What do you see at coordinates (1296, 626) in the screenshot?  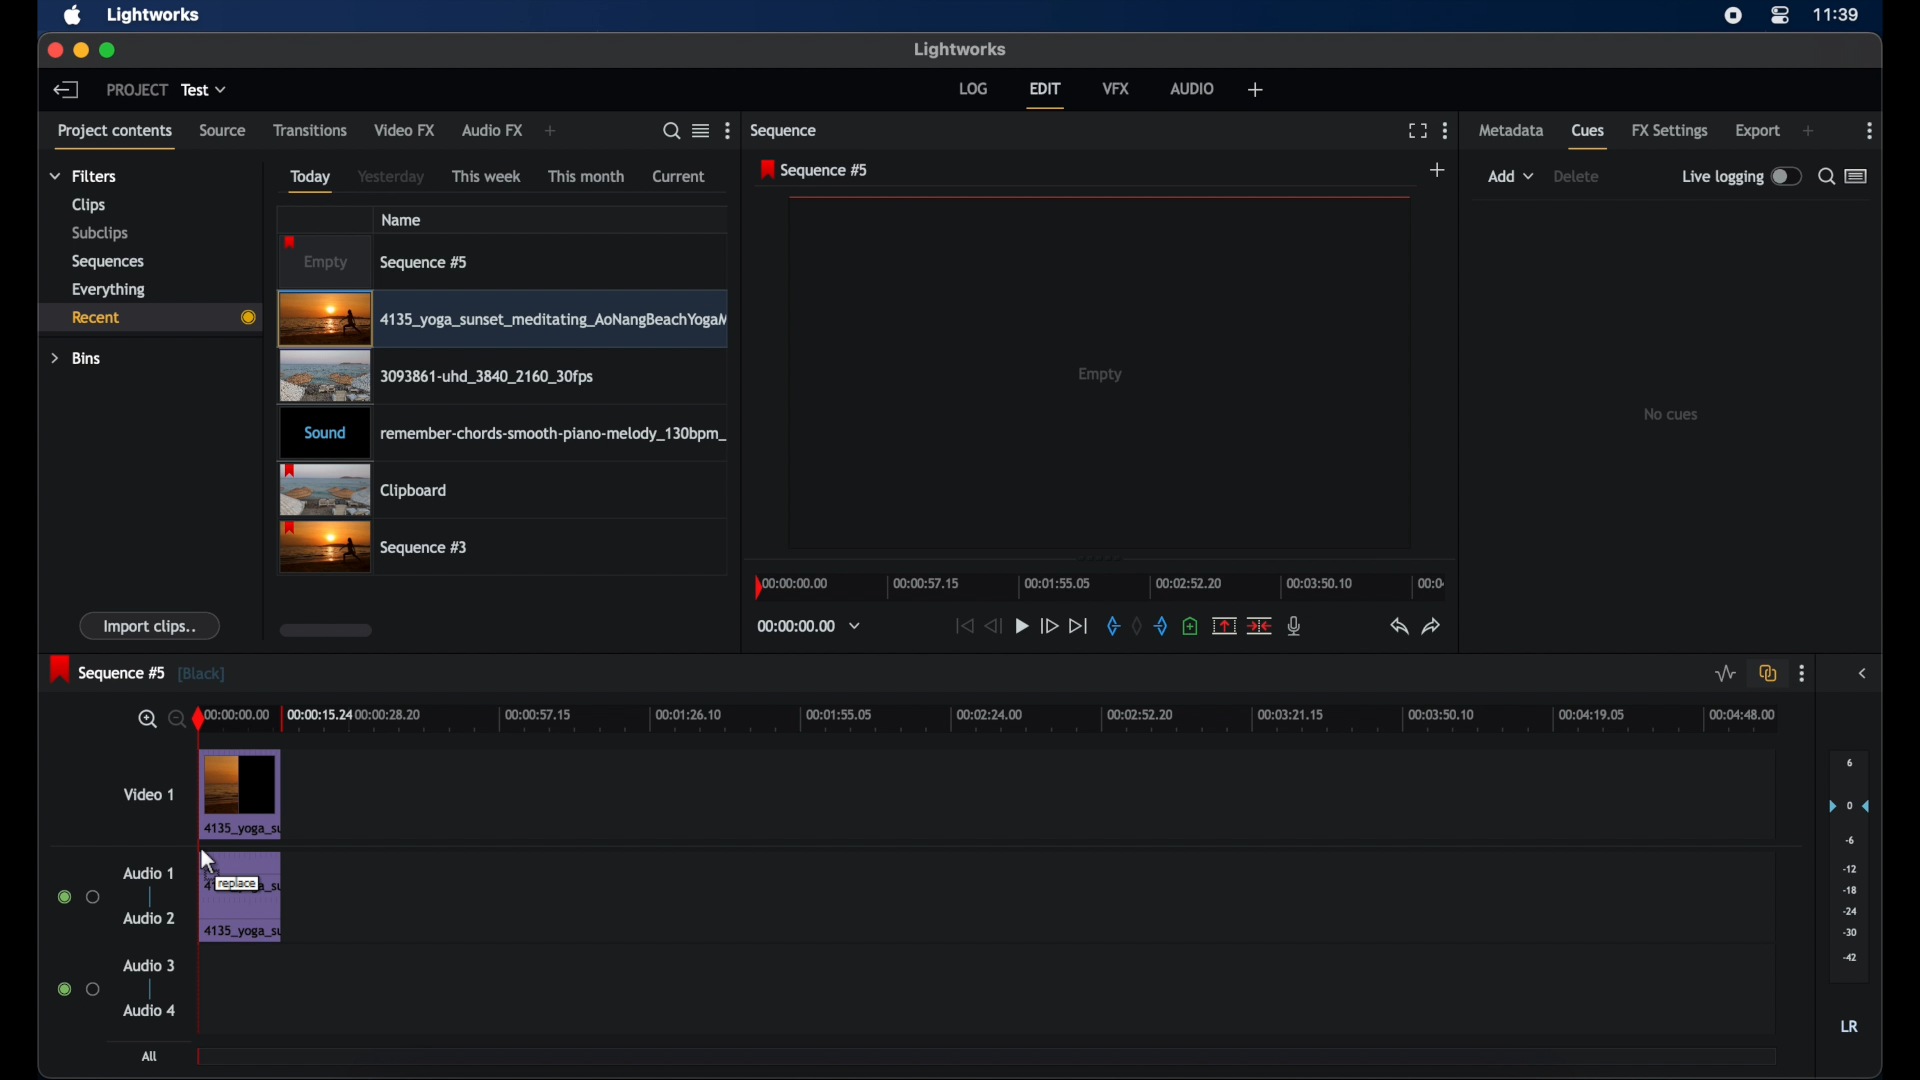 I see `mic` at bounding box center [1296, 626].